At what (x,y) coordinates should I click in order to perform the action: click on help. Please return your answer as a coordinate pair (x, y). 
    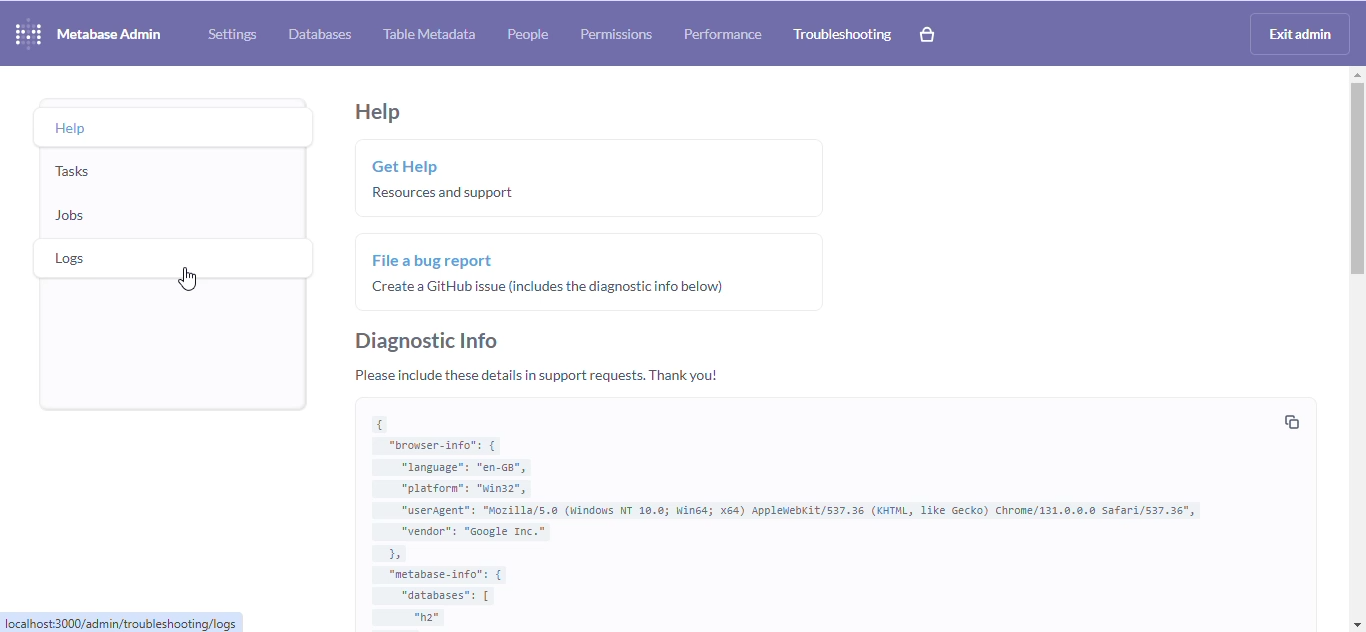
    Looking at the image, I should click on (71, 129).